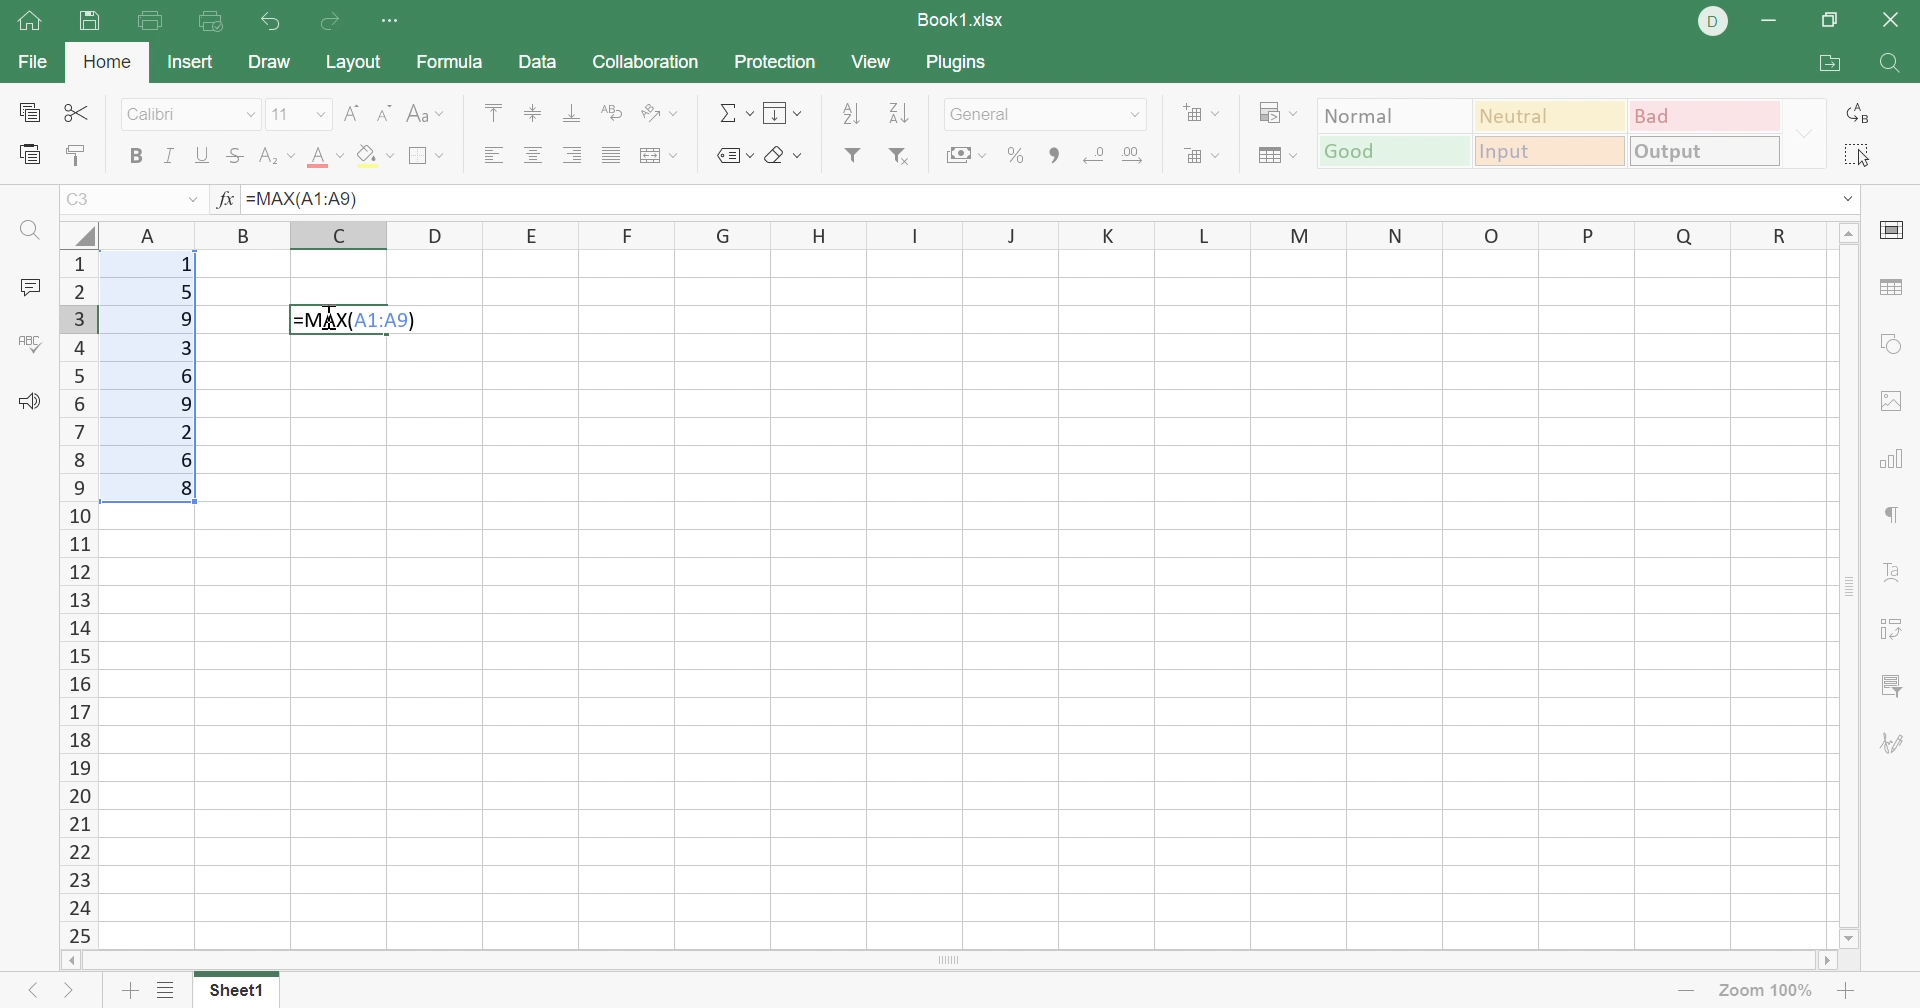  I want to click on 3, so click(183, 351).